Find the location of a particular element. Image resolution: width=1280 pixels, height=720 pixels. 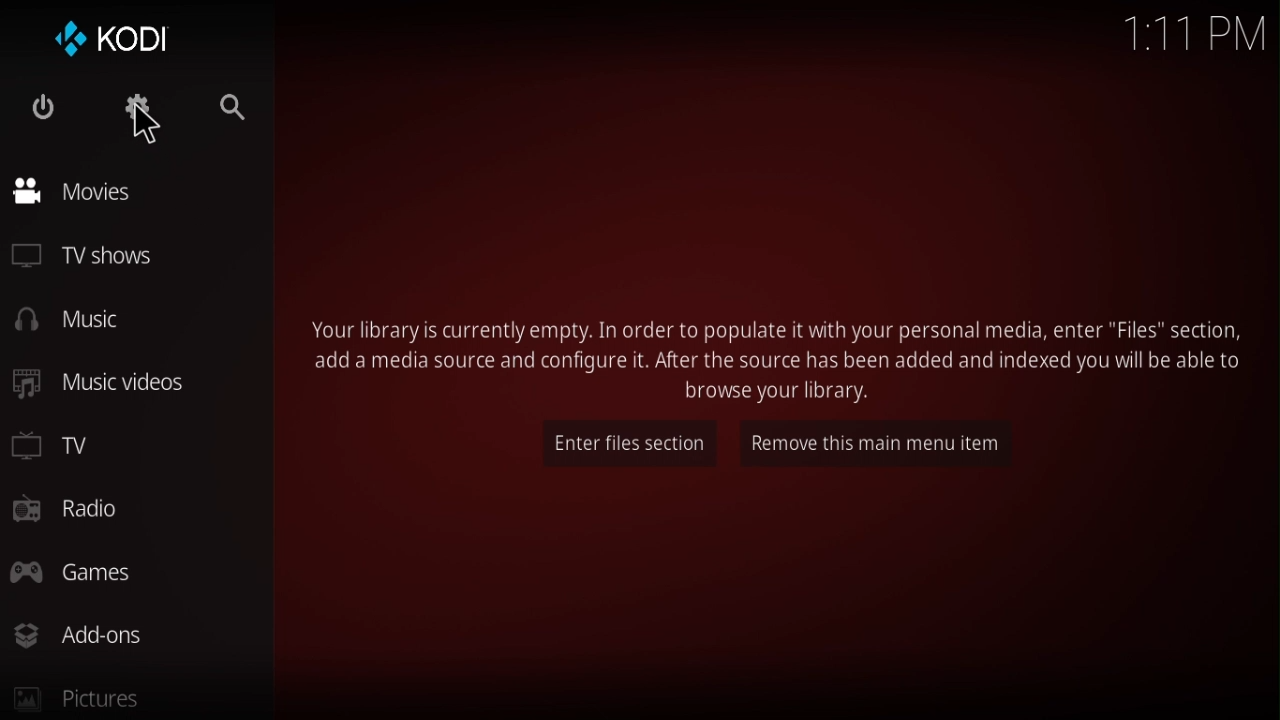

kodi logo is located at coordinates (119, 33).